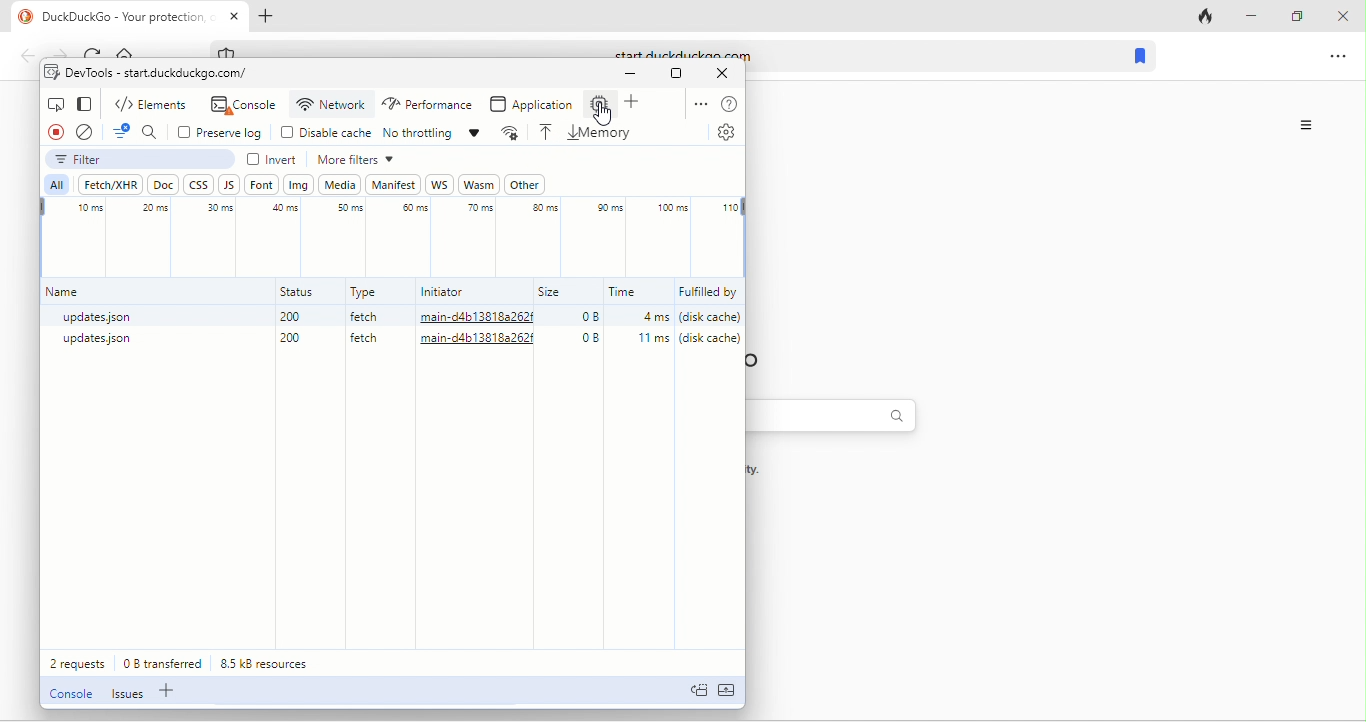  Describe the element at coordinates (393, 187) in the screenshot. I see `manifest` at that location.